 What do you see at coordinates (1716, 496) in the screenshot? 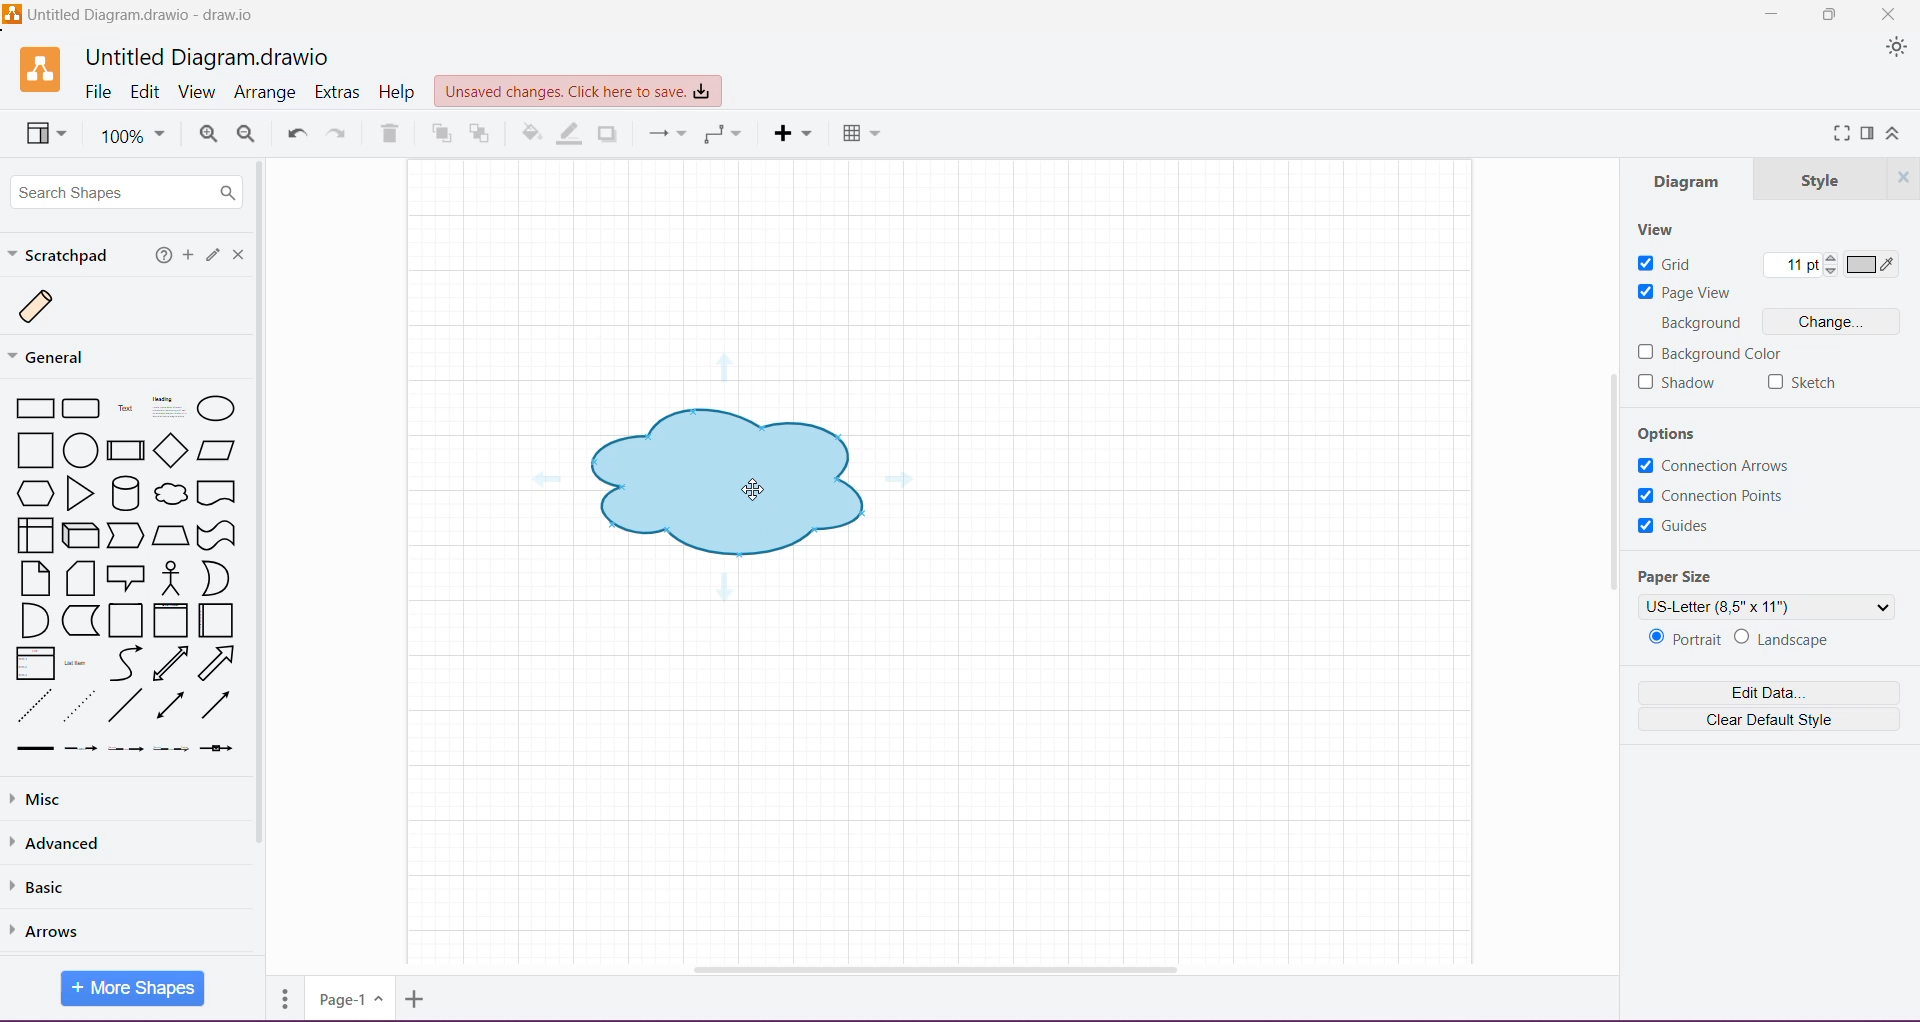
I see `Connection Points` at bounding box center [1716, 496].